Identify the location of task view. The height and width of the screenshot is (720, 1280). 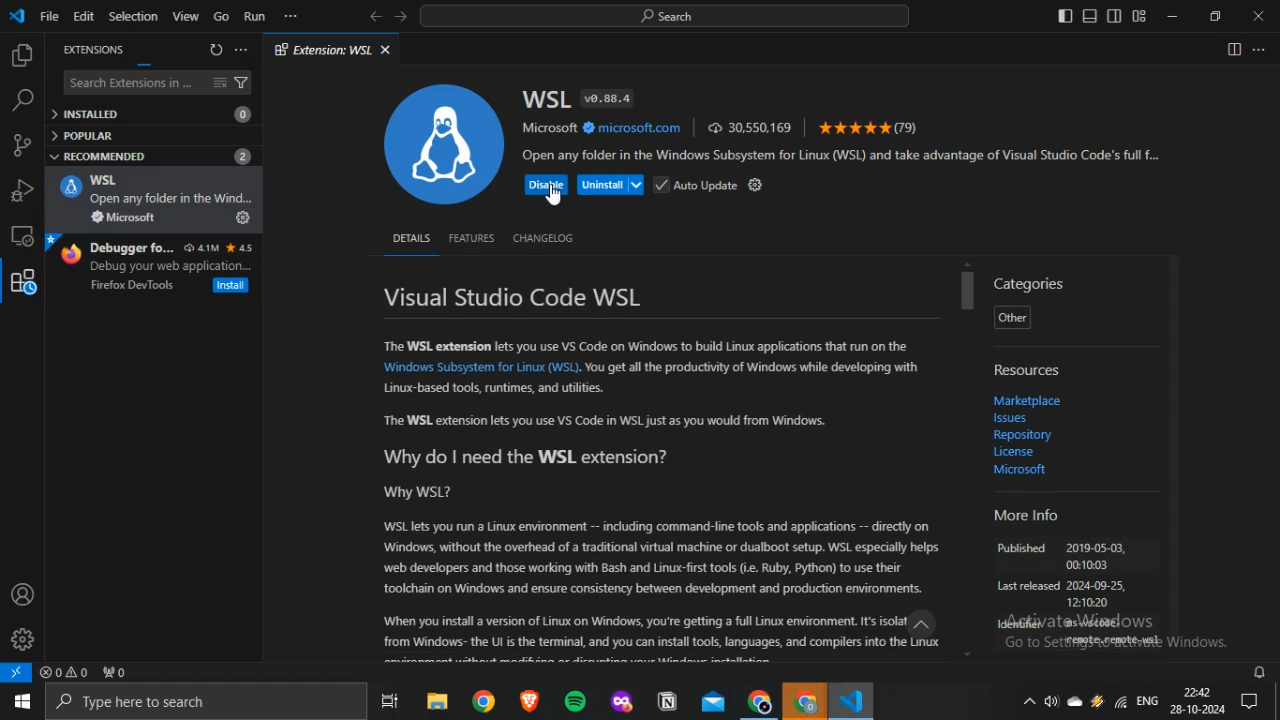
(391, 700).